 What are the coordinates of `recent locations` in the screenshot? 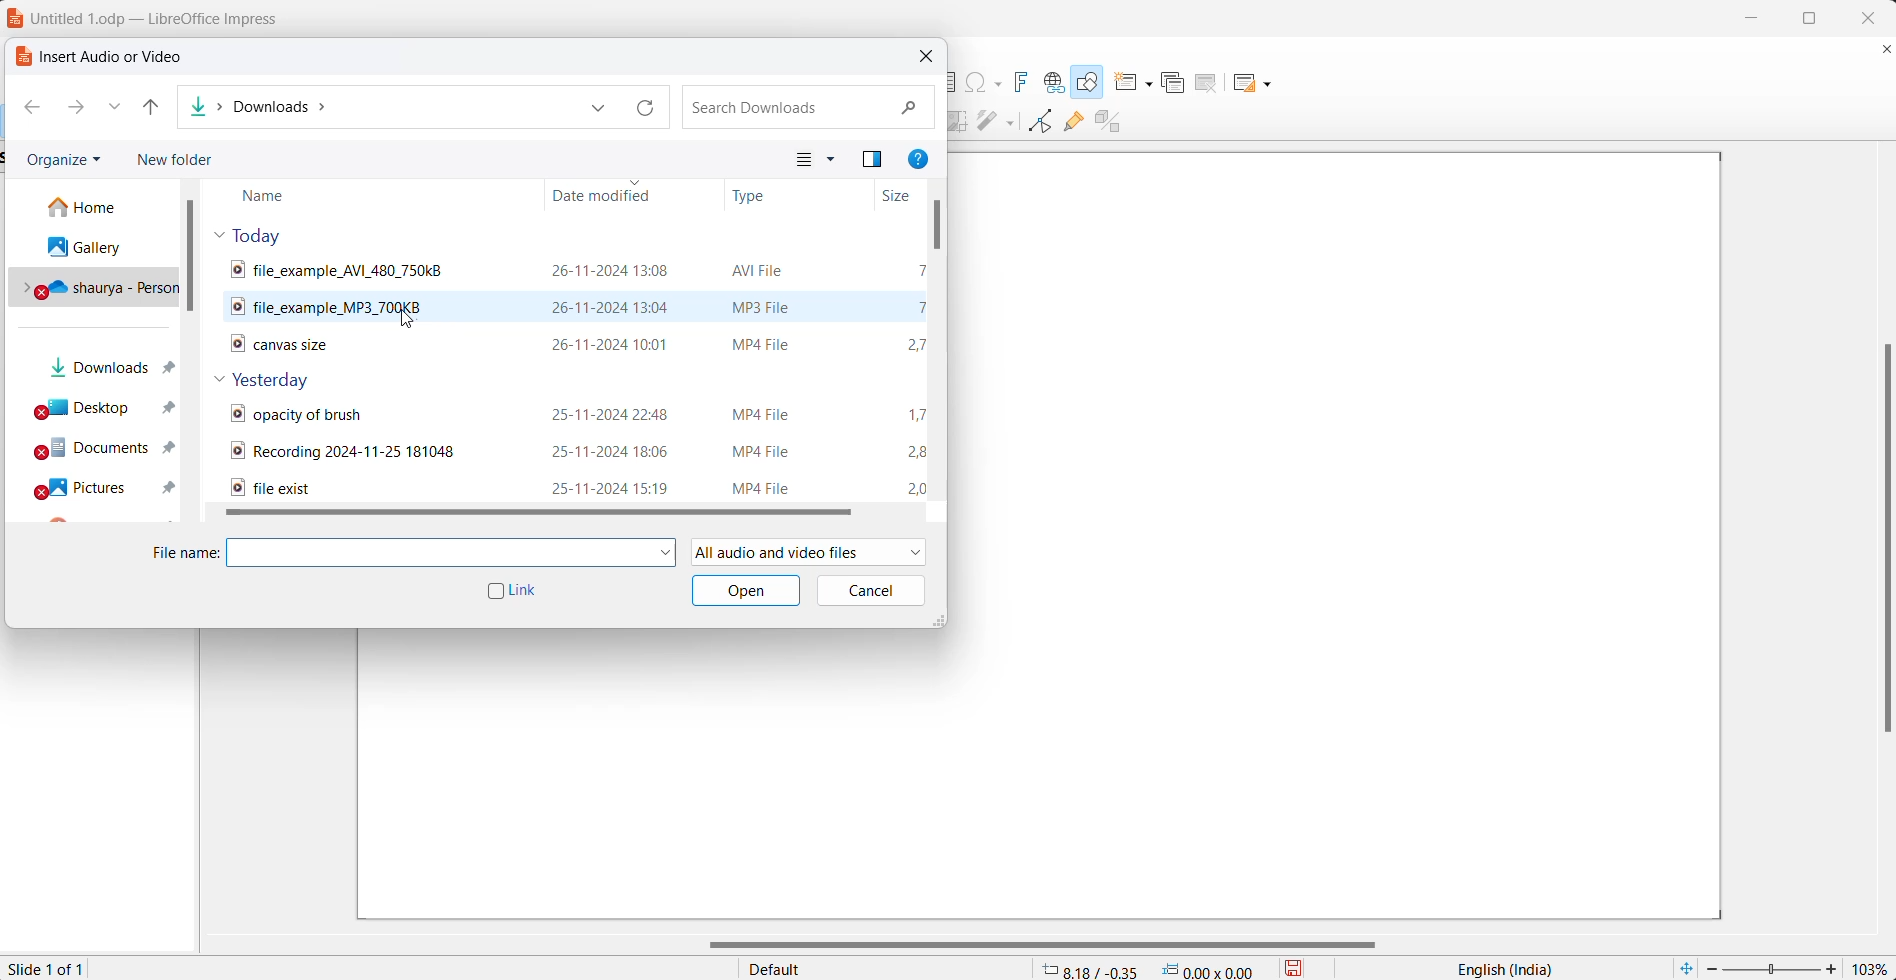 It's located at (114, 110).